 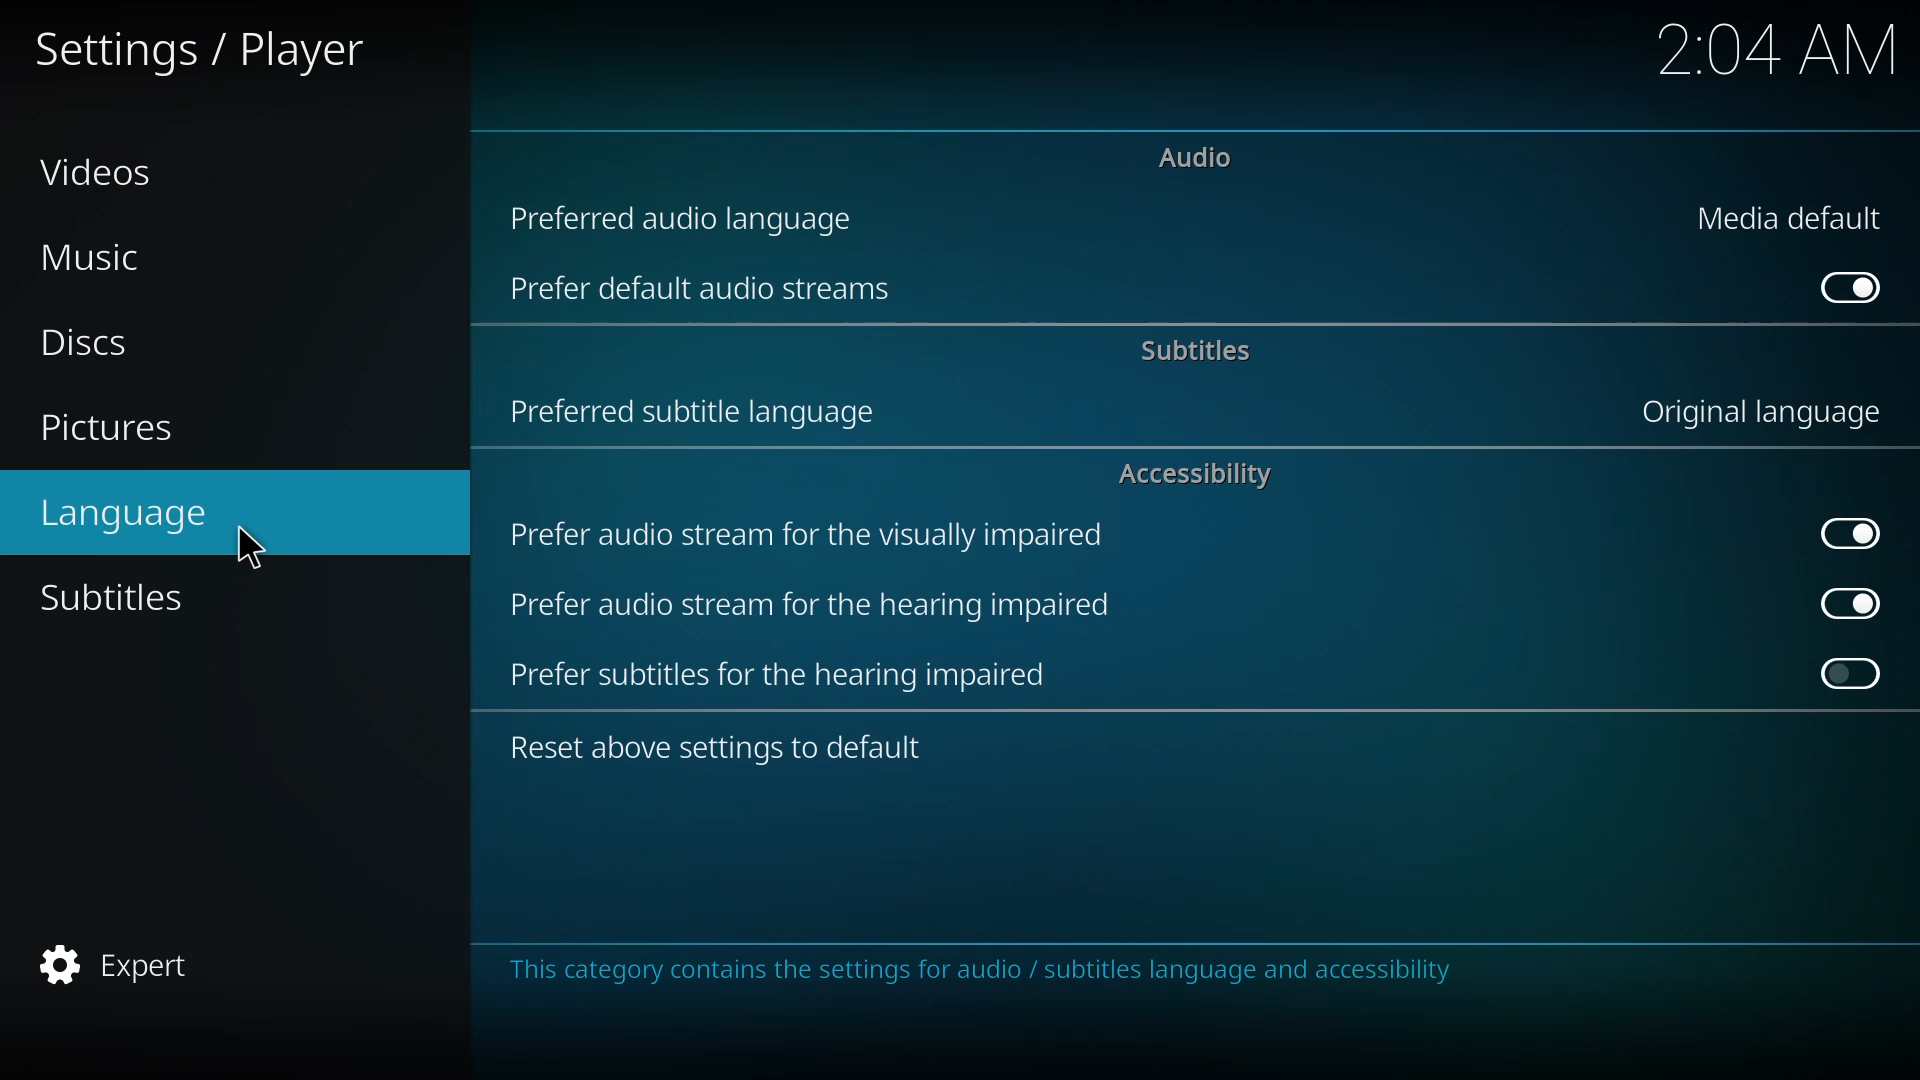 What do you see at coordinates (706, 292) in the screenshot?
I see `prefer default audio` at bounding box center [706, 292].